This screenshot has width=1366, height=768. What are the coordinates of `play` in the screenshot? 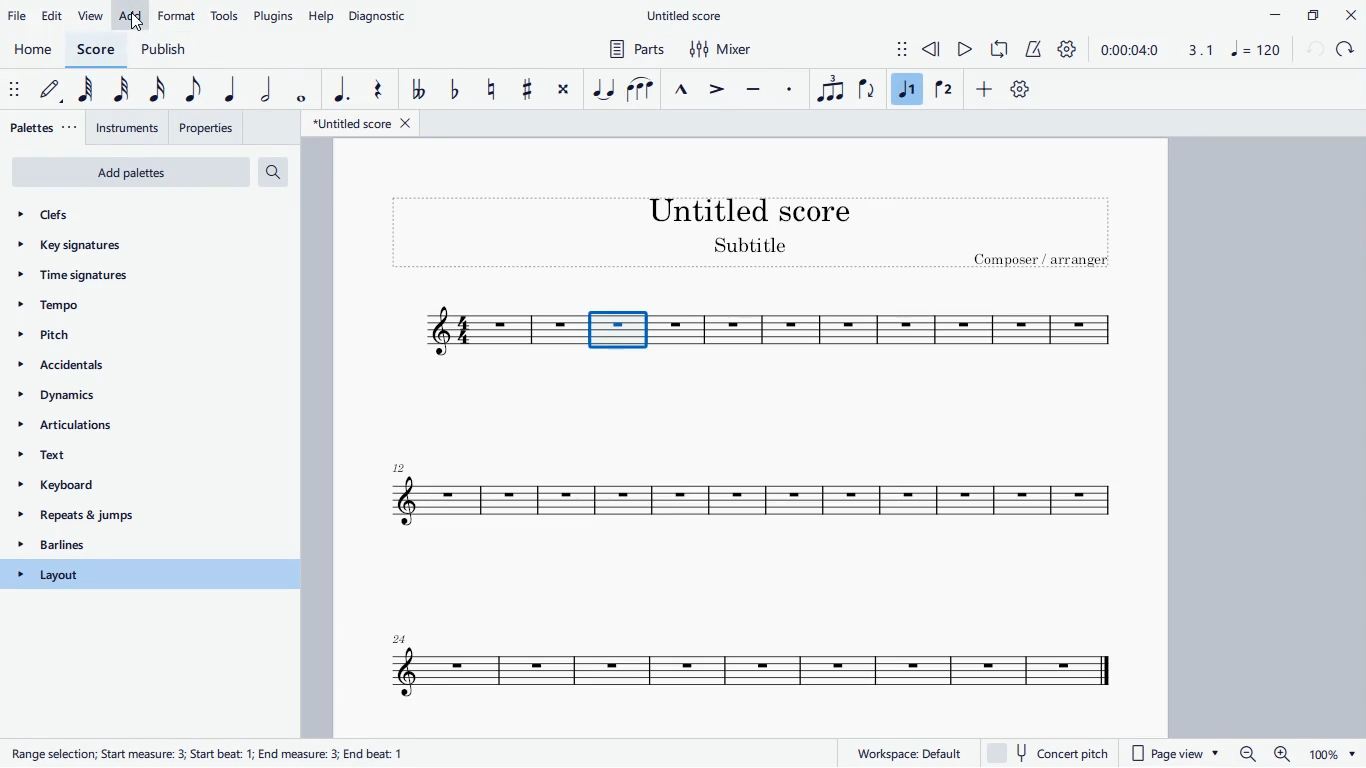 It's located at (966, 51).